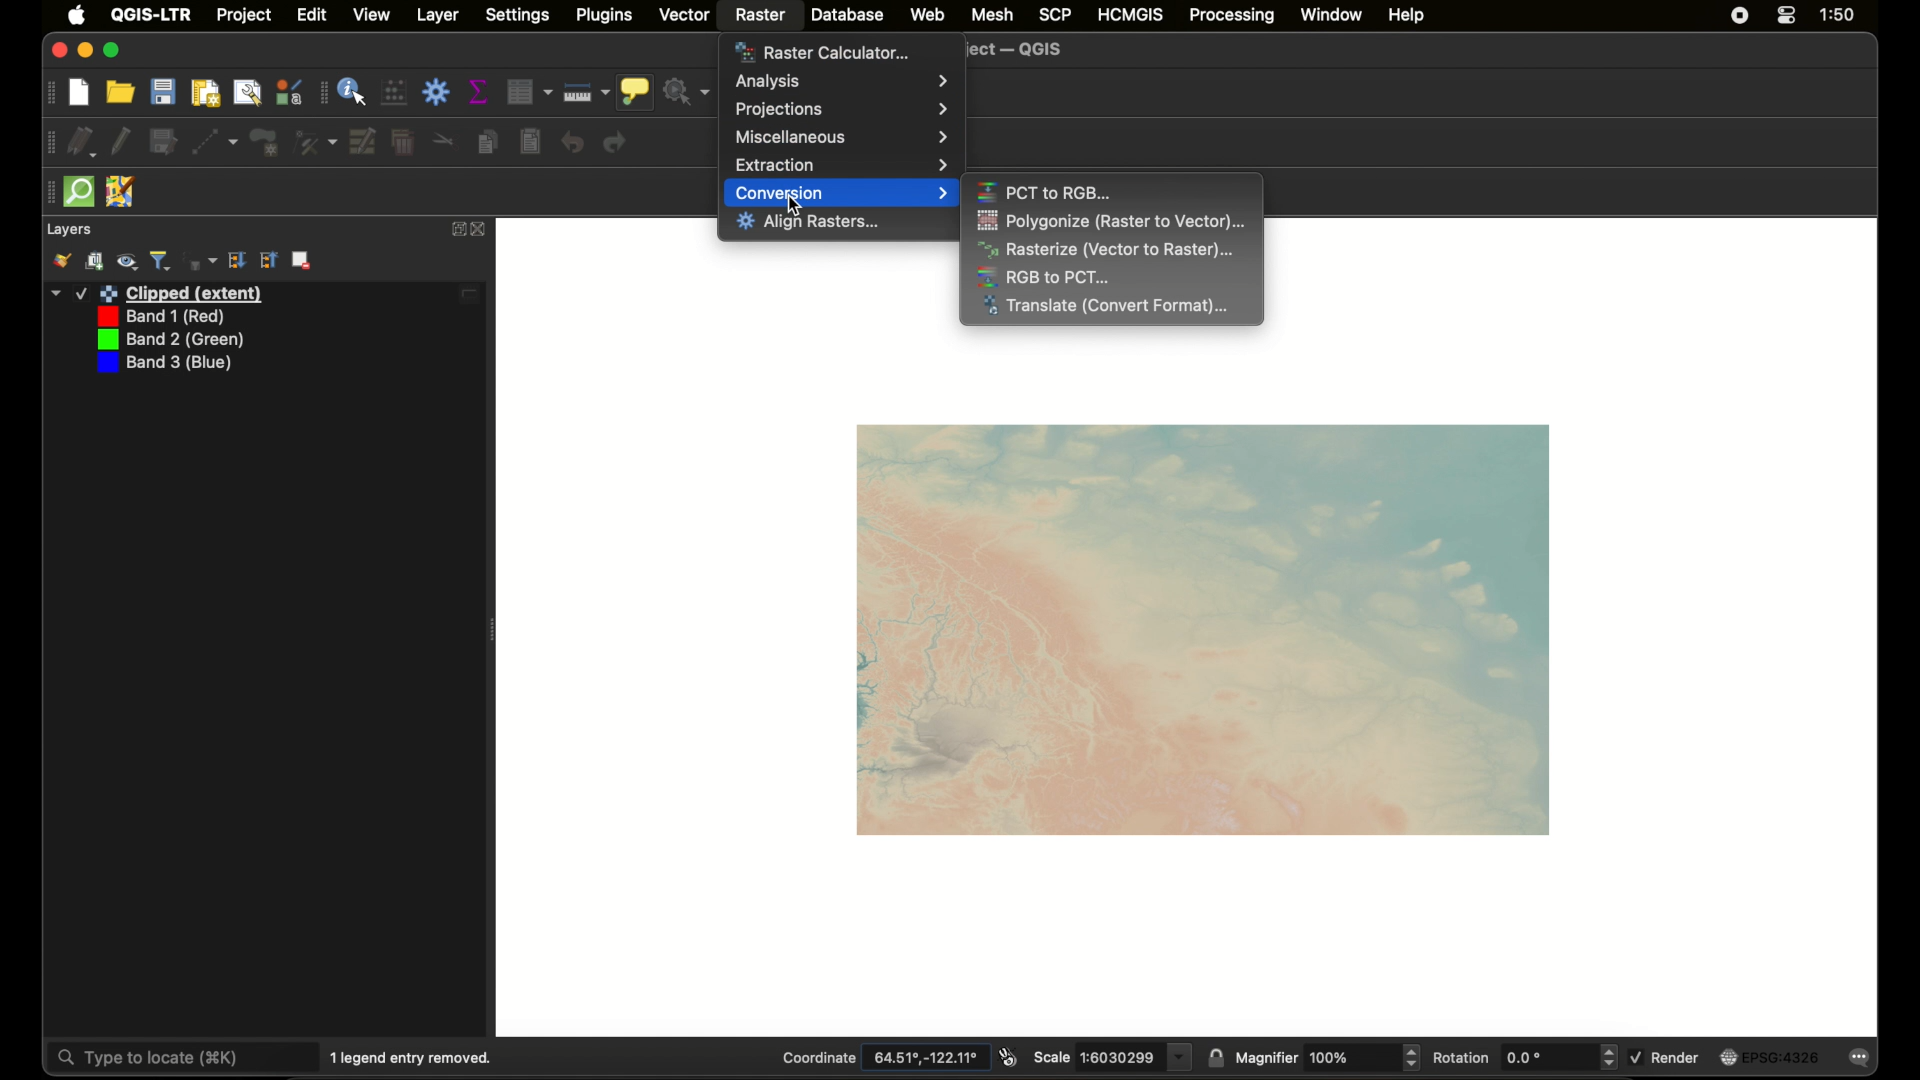 This screenshot has height=1080, width=1920. What do you see at coordinates (1112, 1057) in the screenshot?
I see `scale` at bounding box center [1112, 1057].